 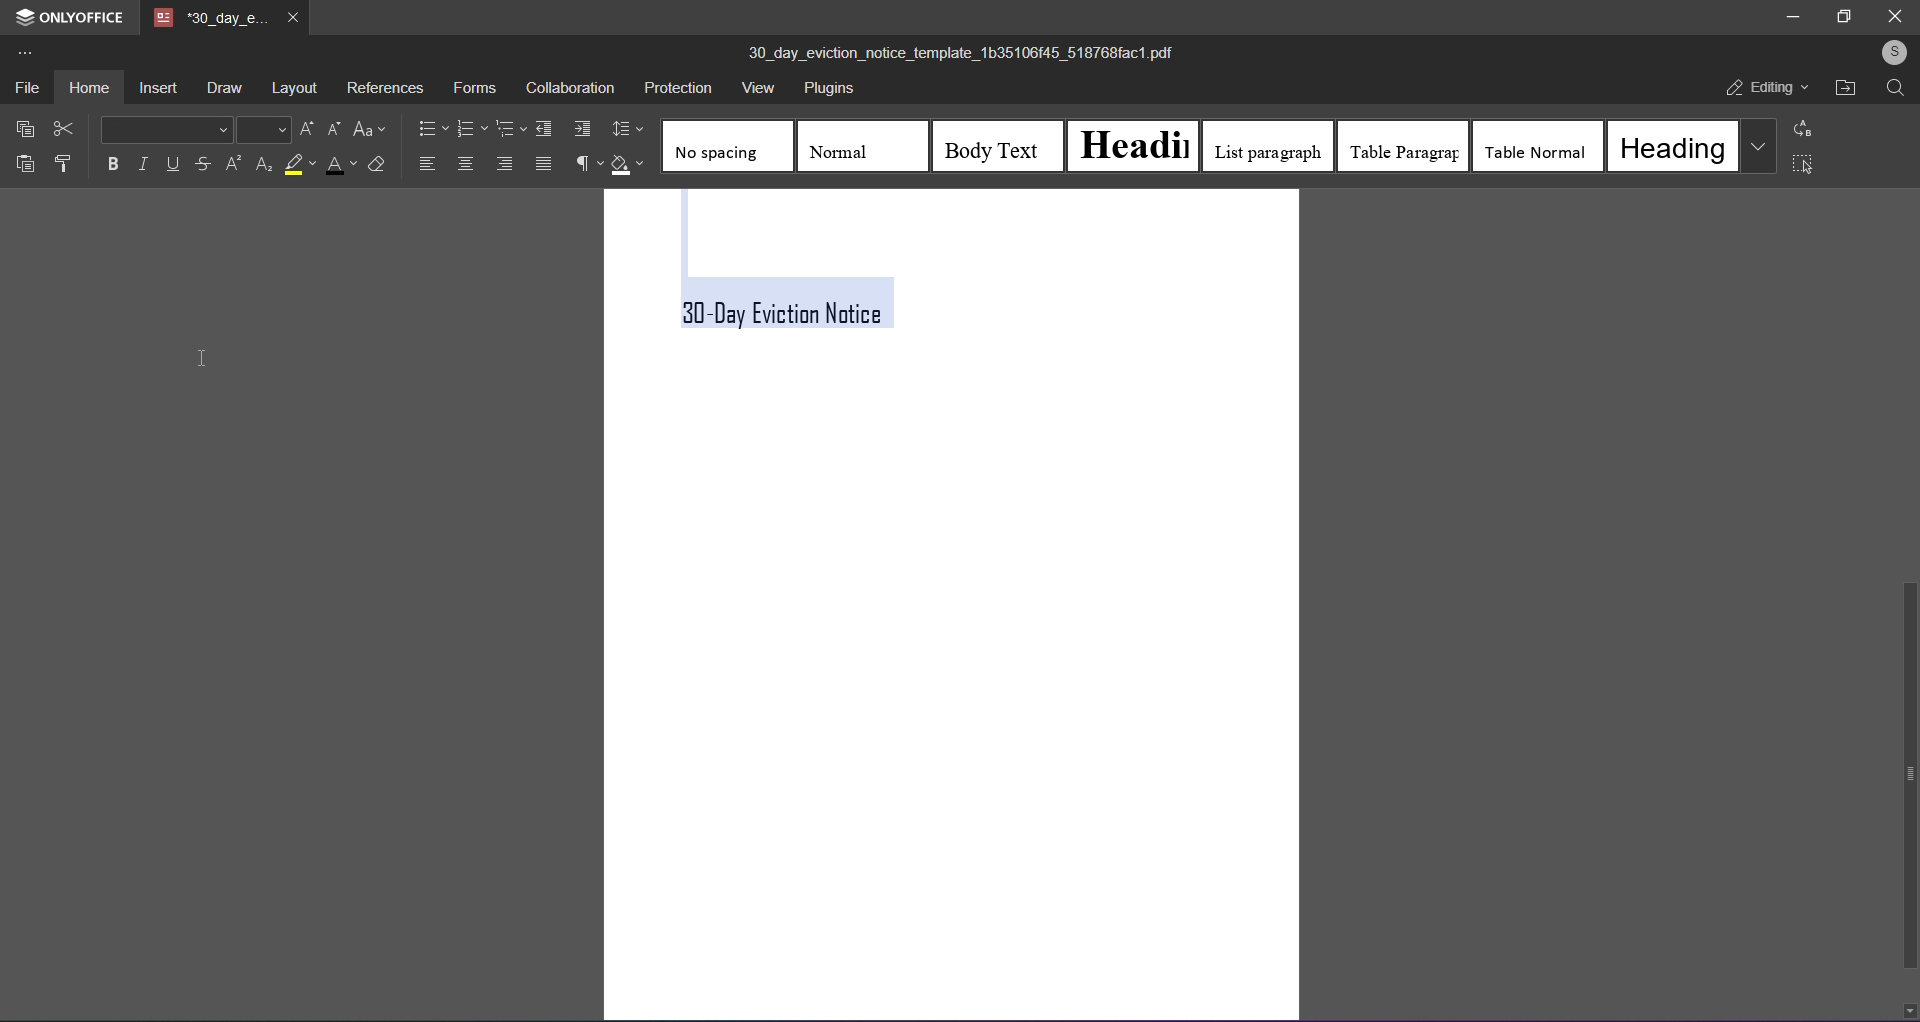 What do you see at coordinates (336, 166) in the screenshot?
I see `font color` at bounding box center [336, 166].